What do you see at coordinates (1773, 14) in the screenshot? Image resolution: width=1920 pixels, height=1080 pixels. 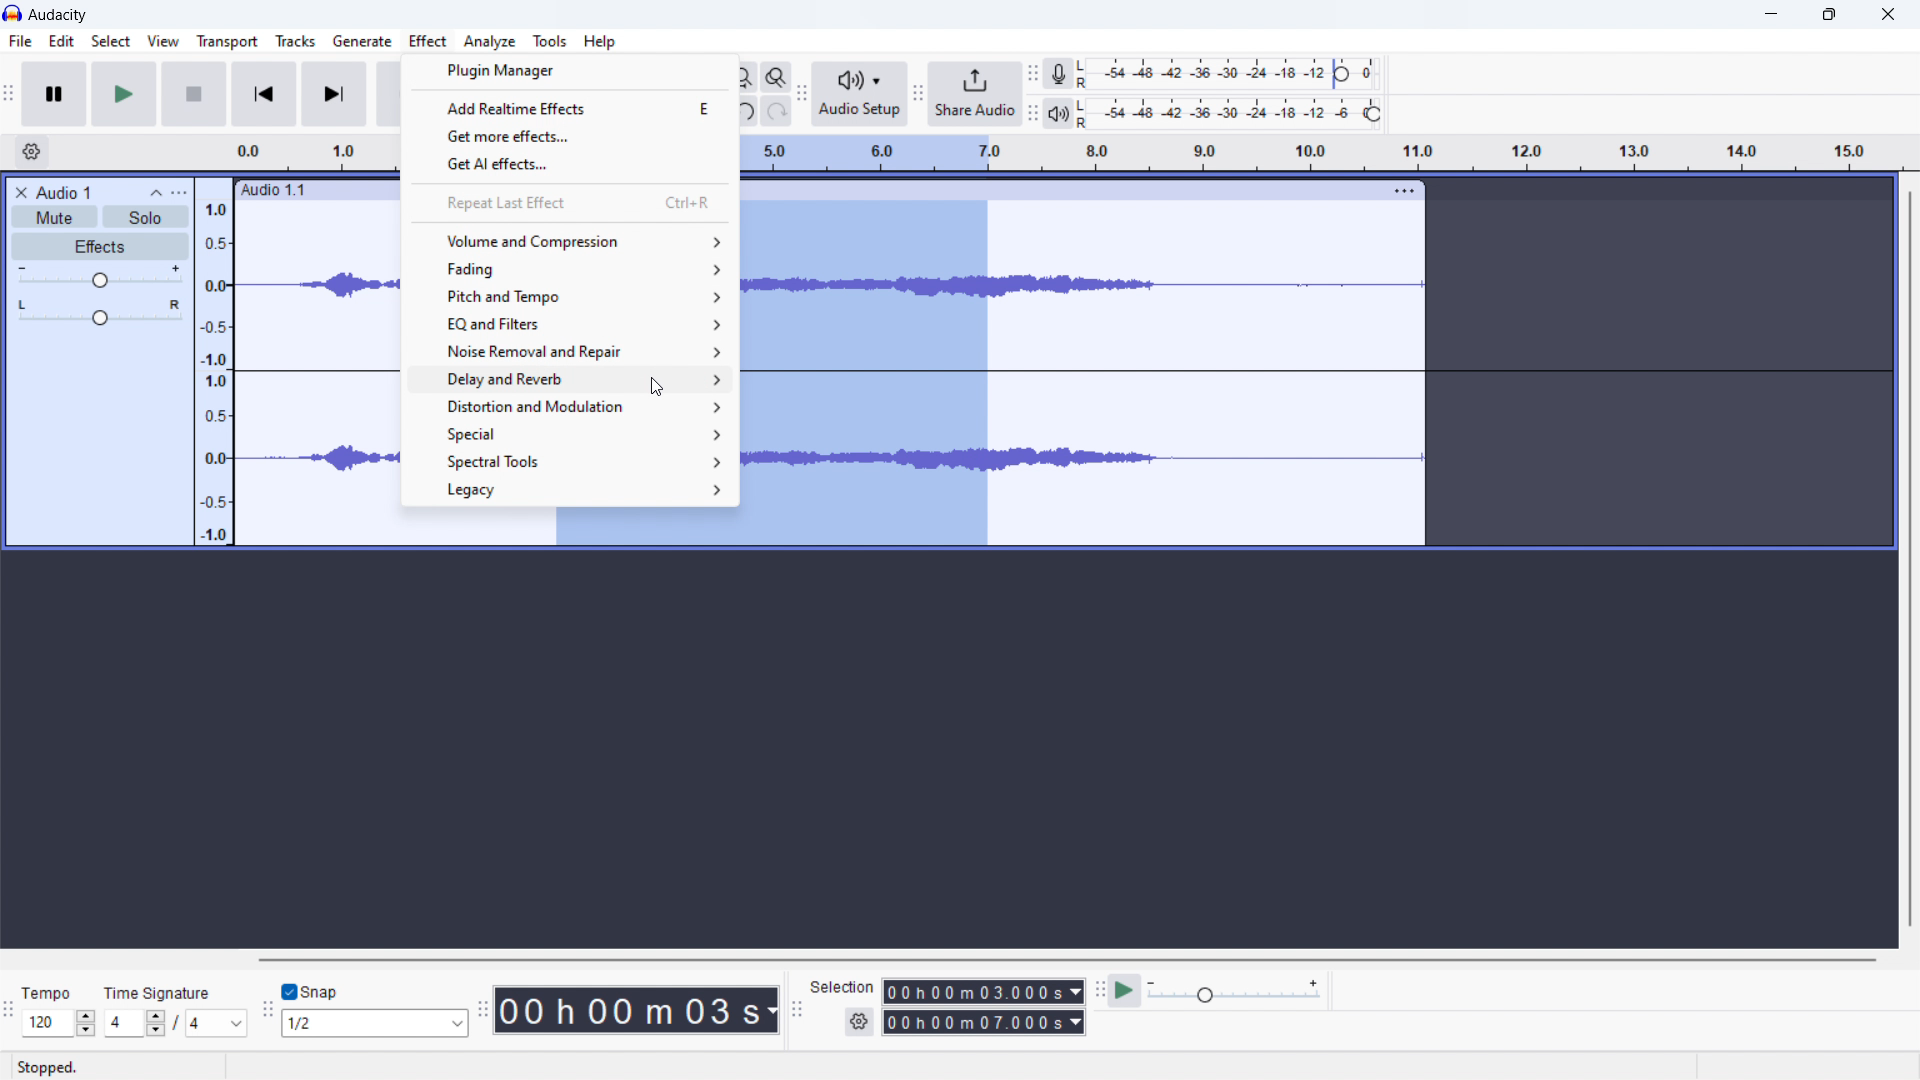 I see `minimize` at bounding box center [1773, 14].